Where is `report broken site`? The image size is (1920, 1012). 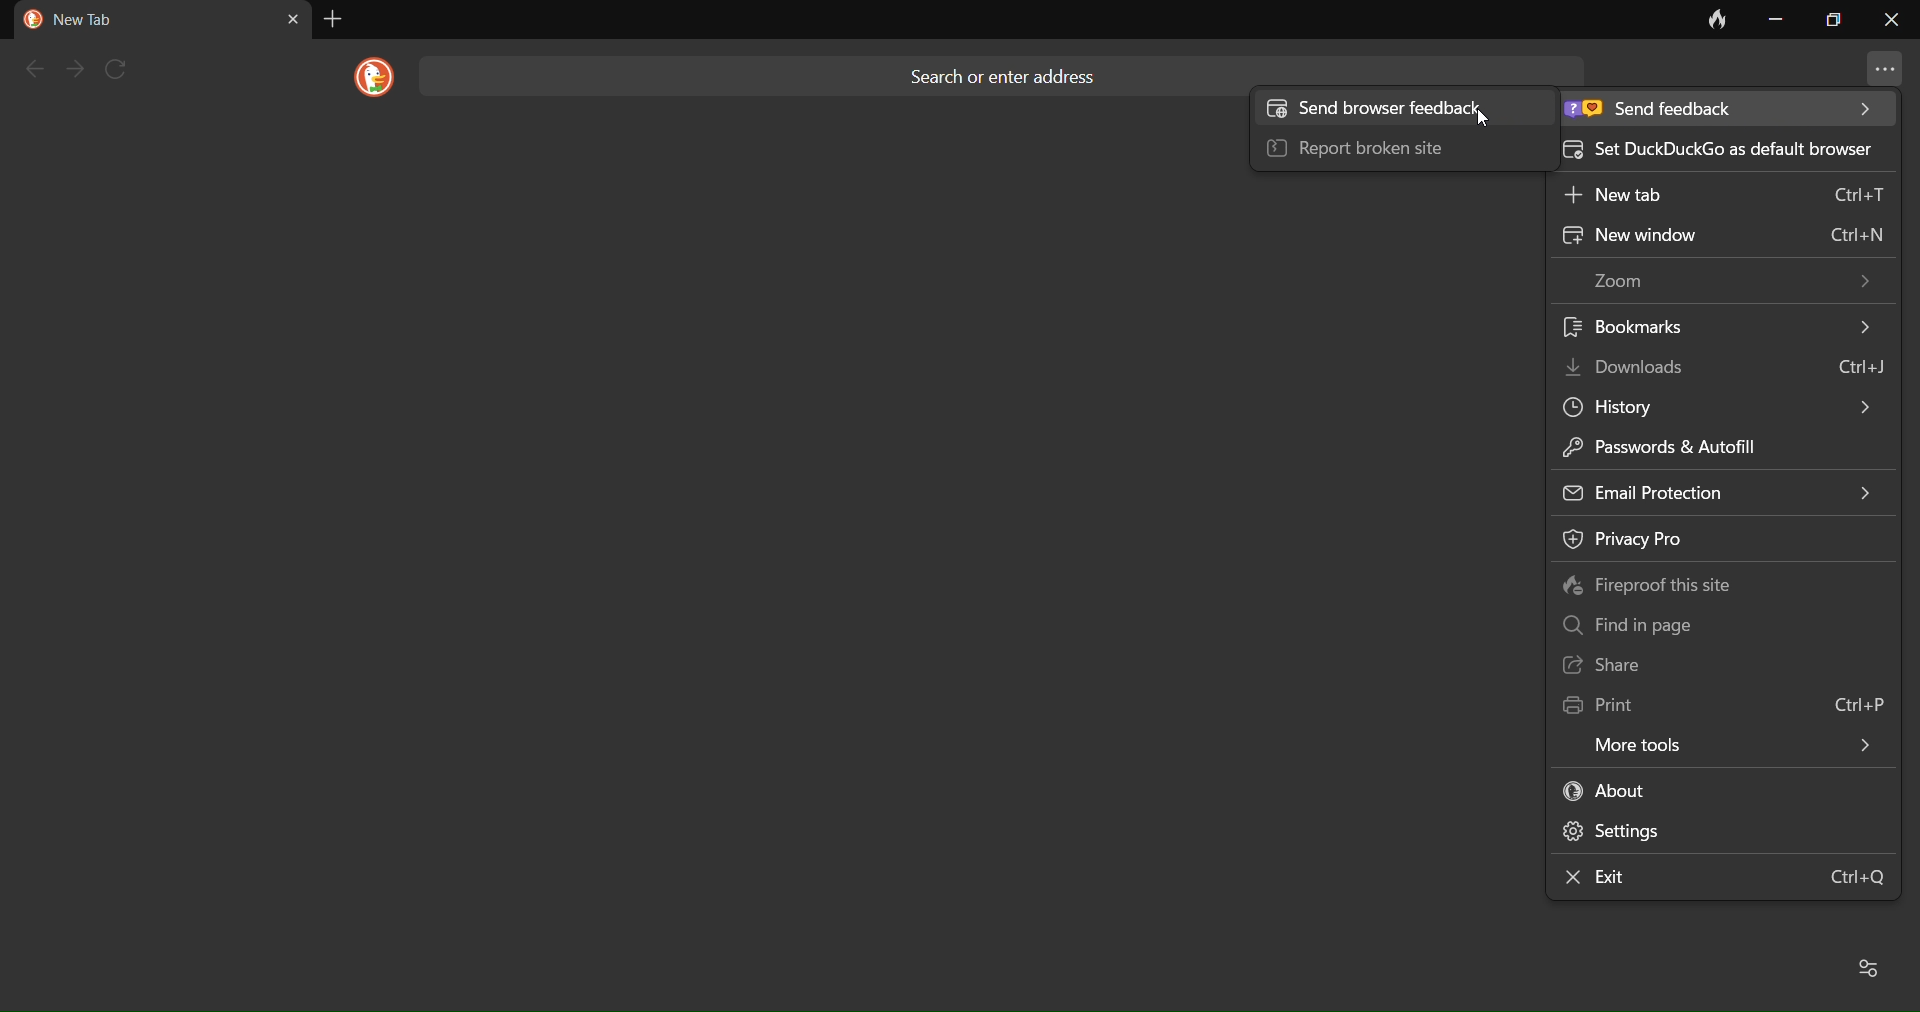
report broken site is located at coordinates (1385, 150).